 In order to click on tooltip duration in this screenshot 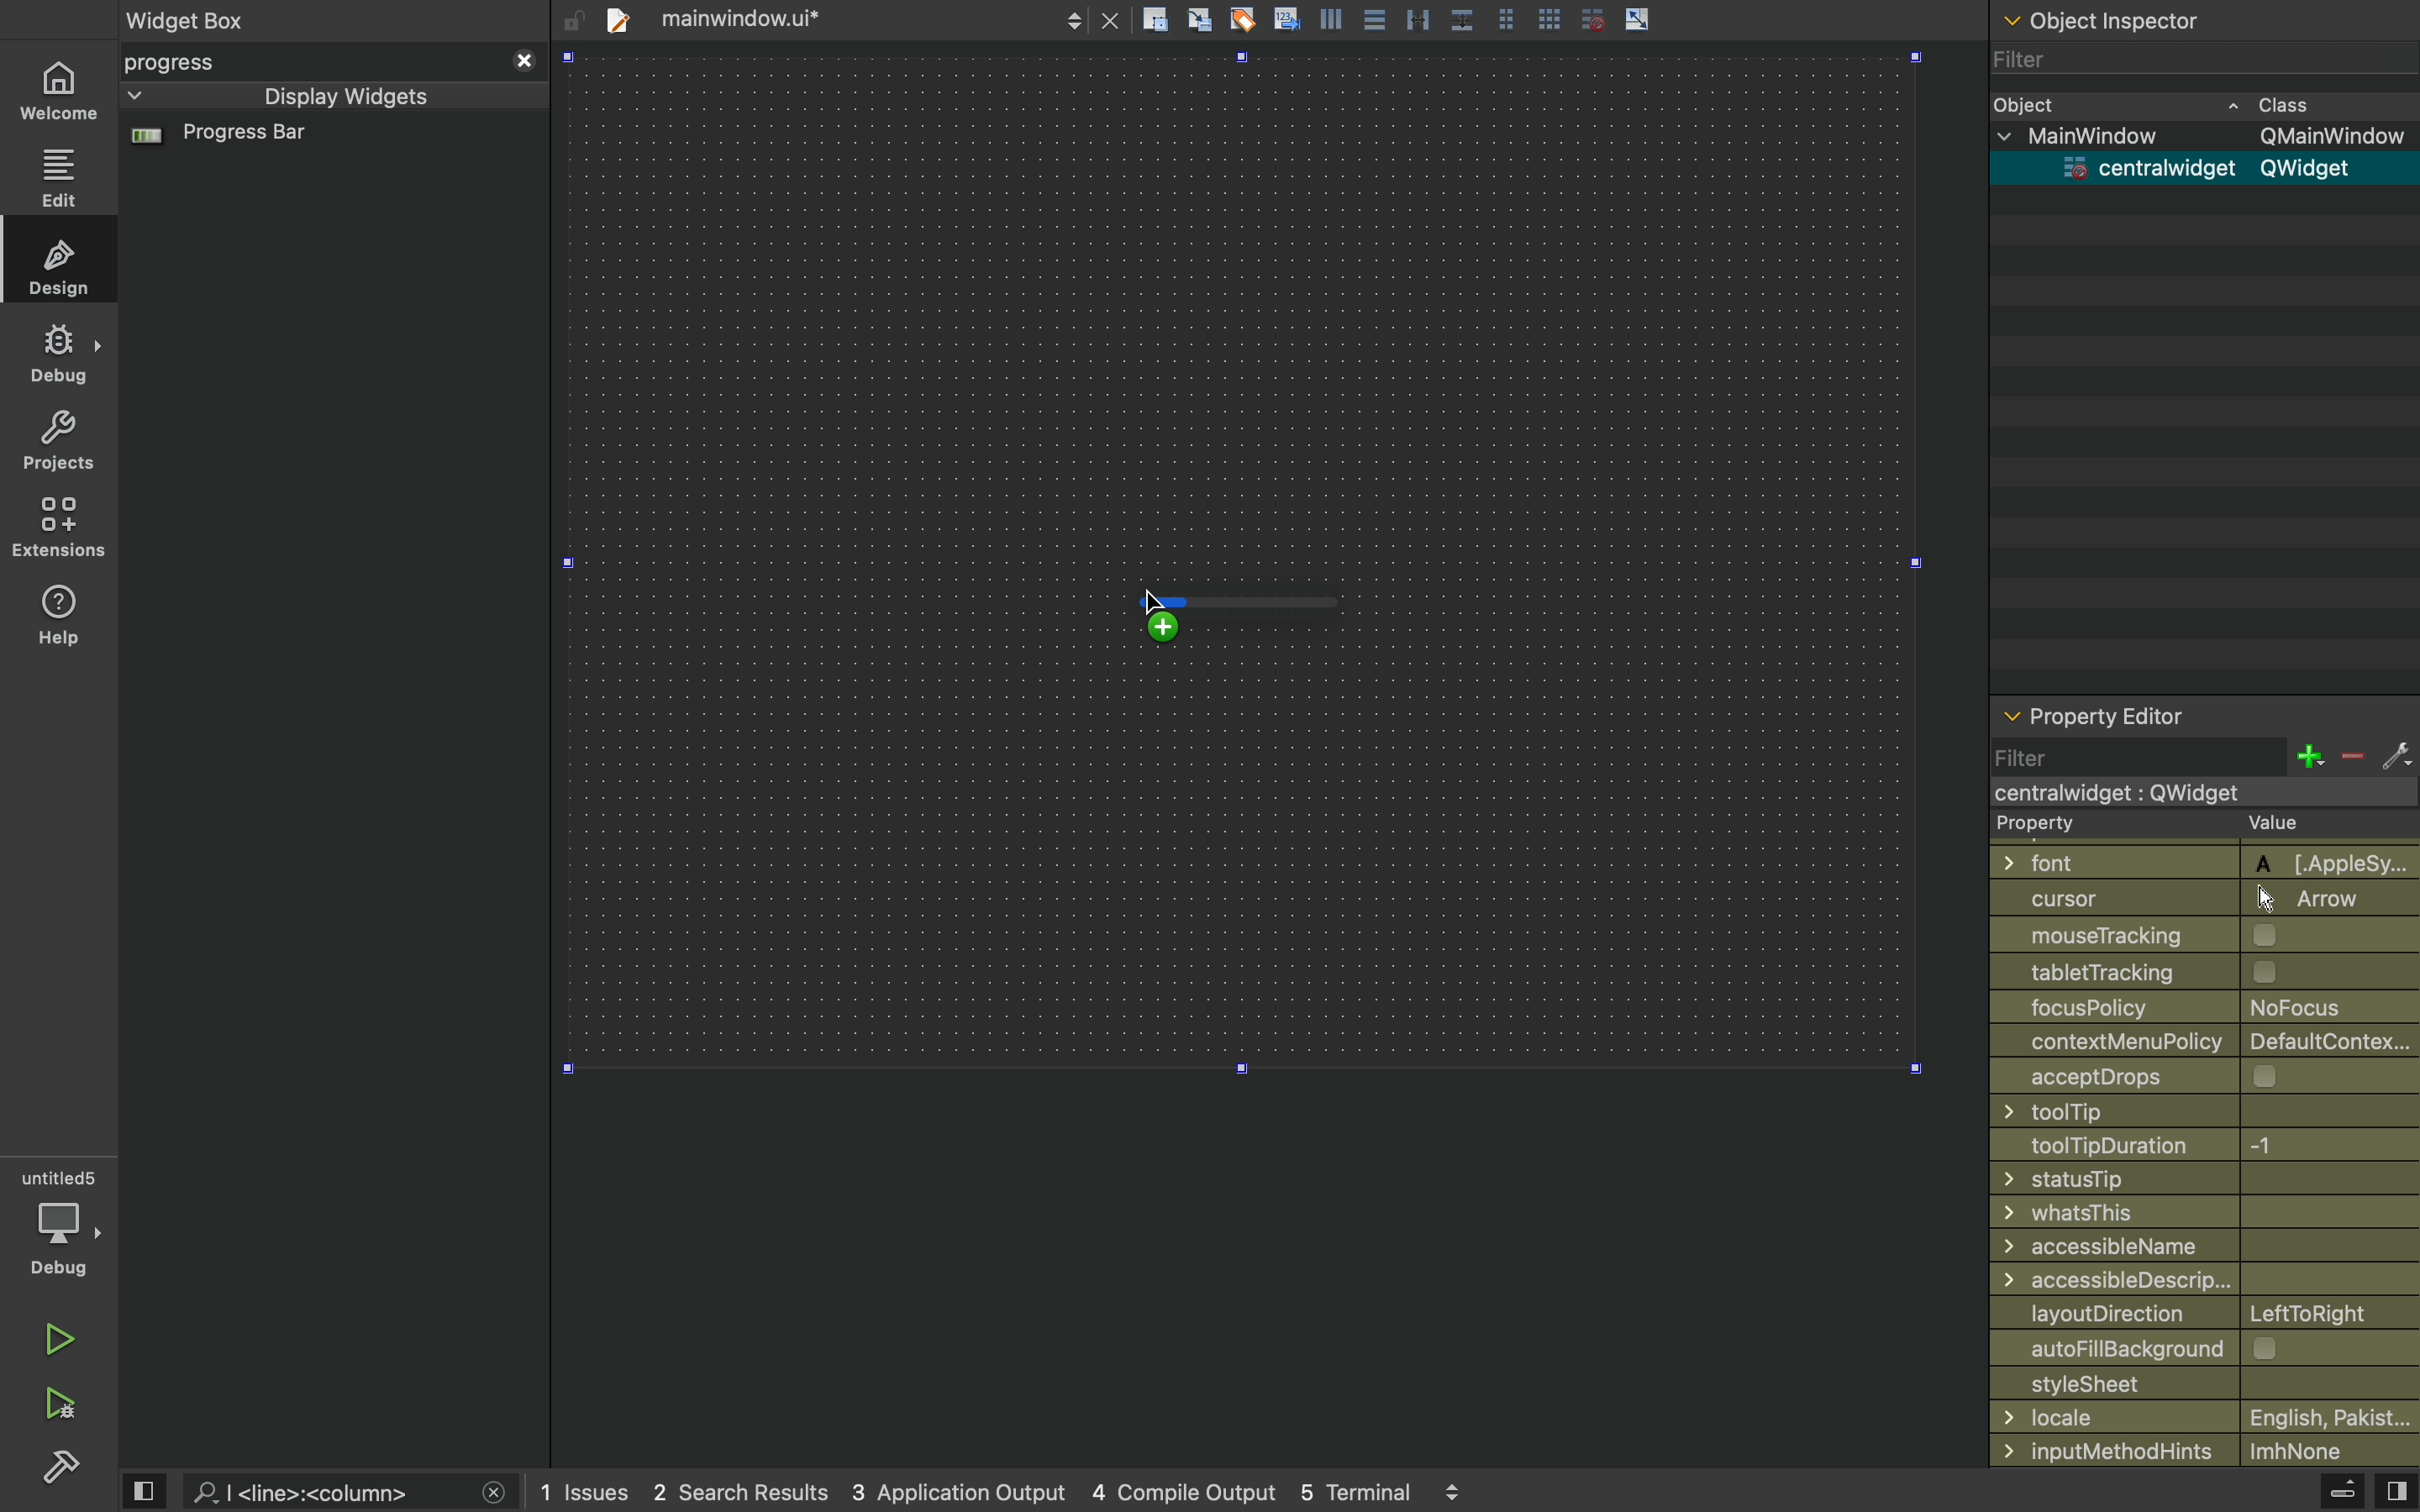, I will do `click(2177, 1146)`.